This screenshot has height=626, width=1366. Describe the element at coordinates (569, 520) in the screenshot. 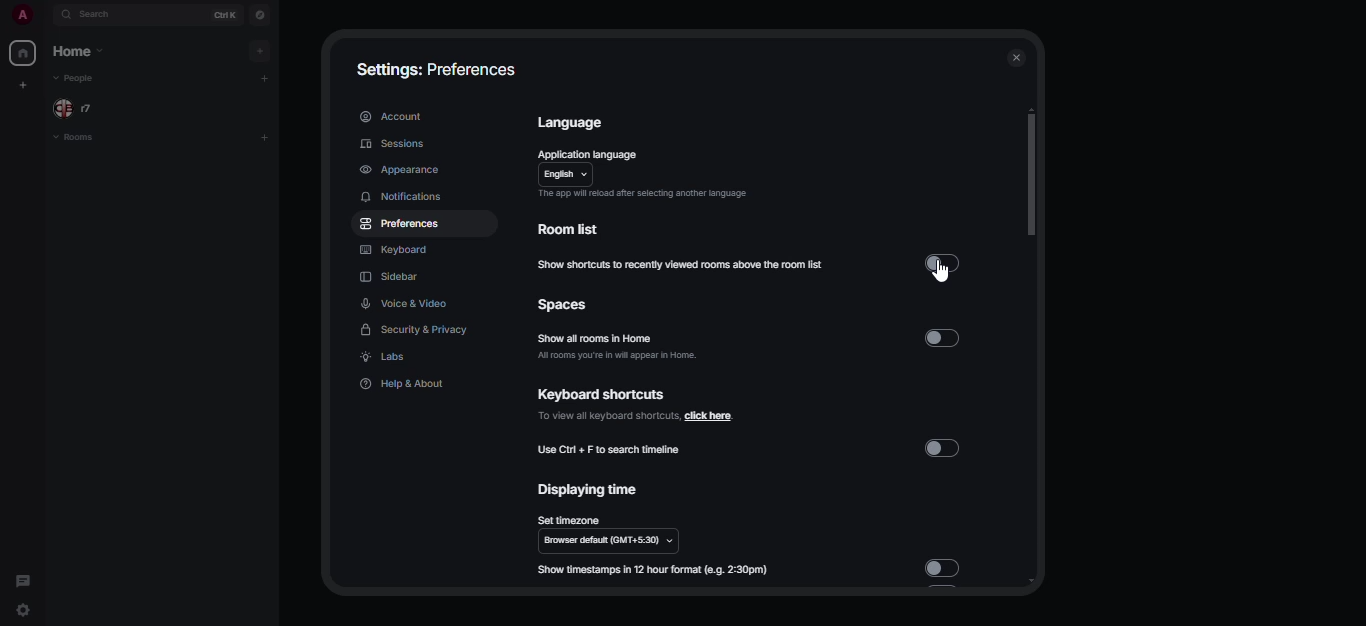

I see `set timezone` at that location.